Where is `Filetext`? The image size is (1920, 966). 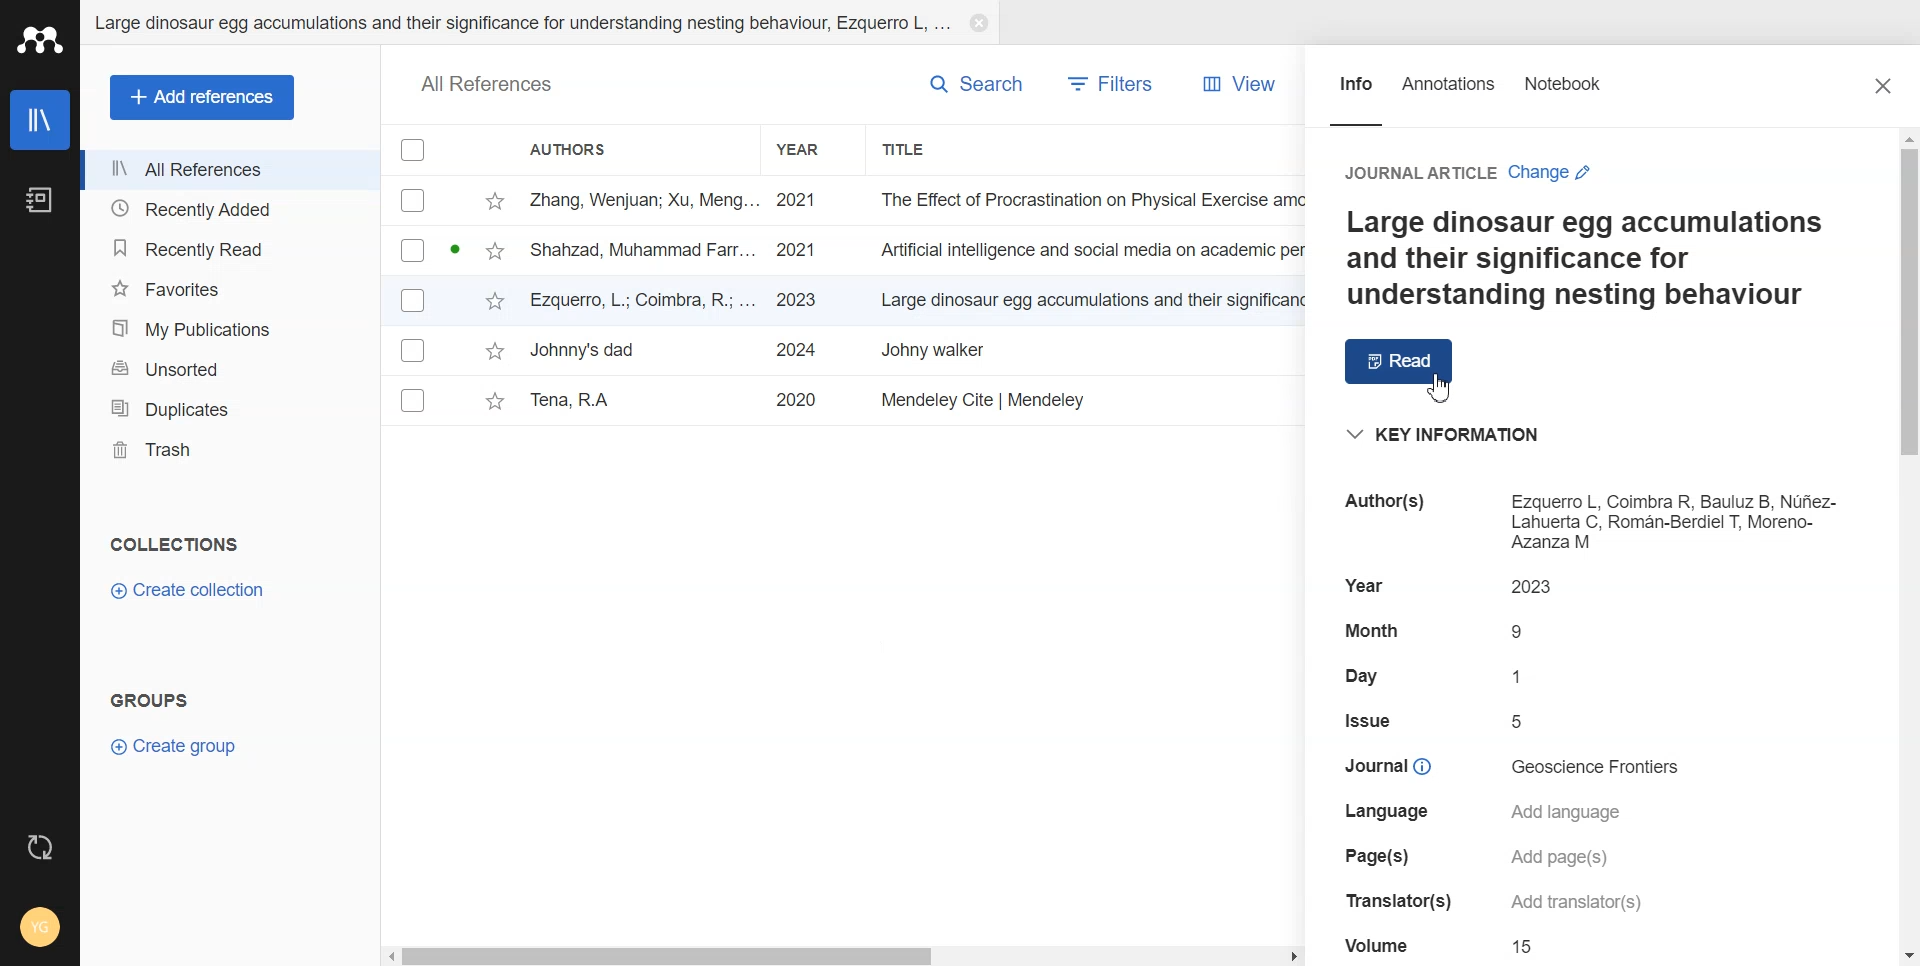 Filetext is located at coordinates (1379, 943).